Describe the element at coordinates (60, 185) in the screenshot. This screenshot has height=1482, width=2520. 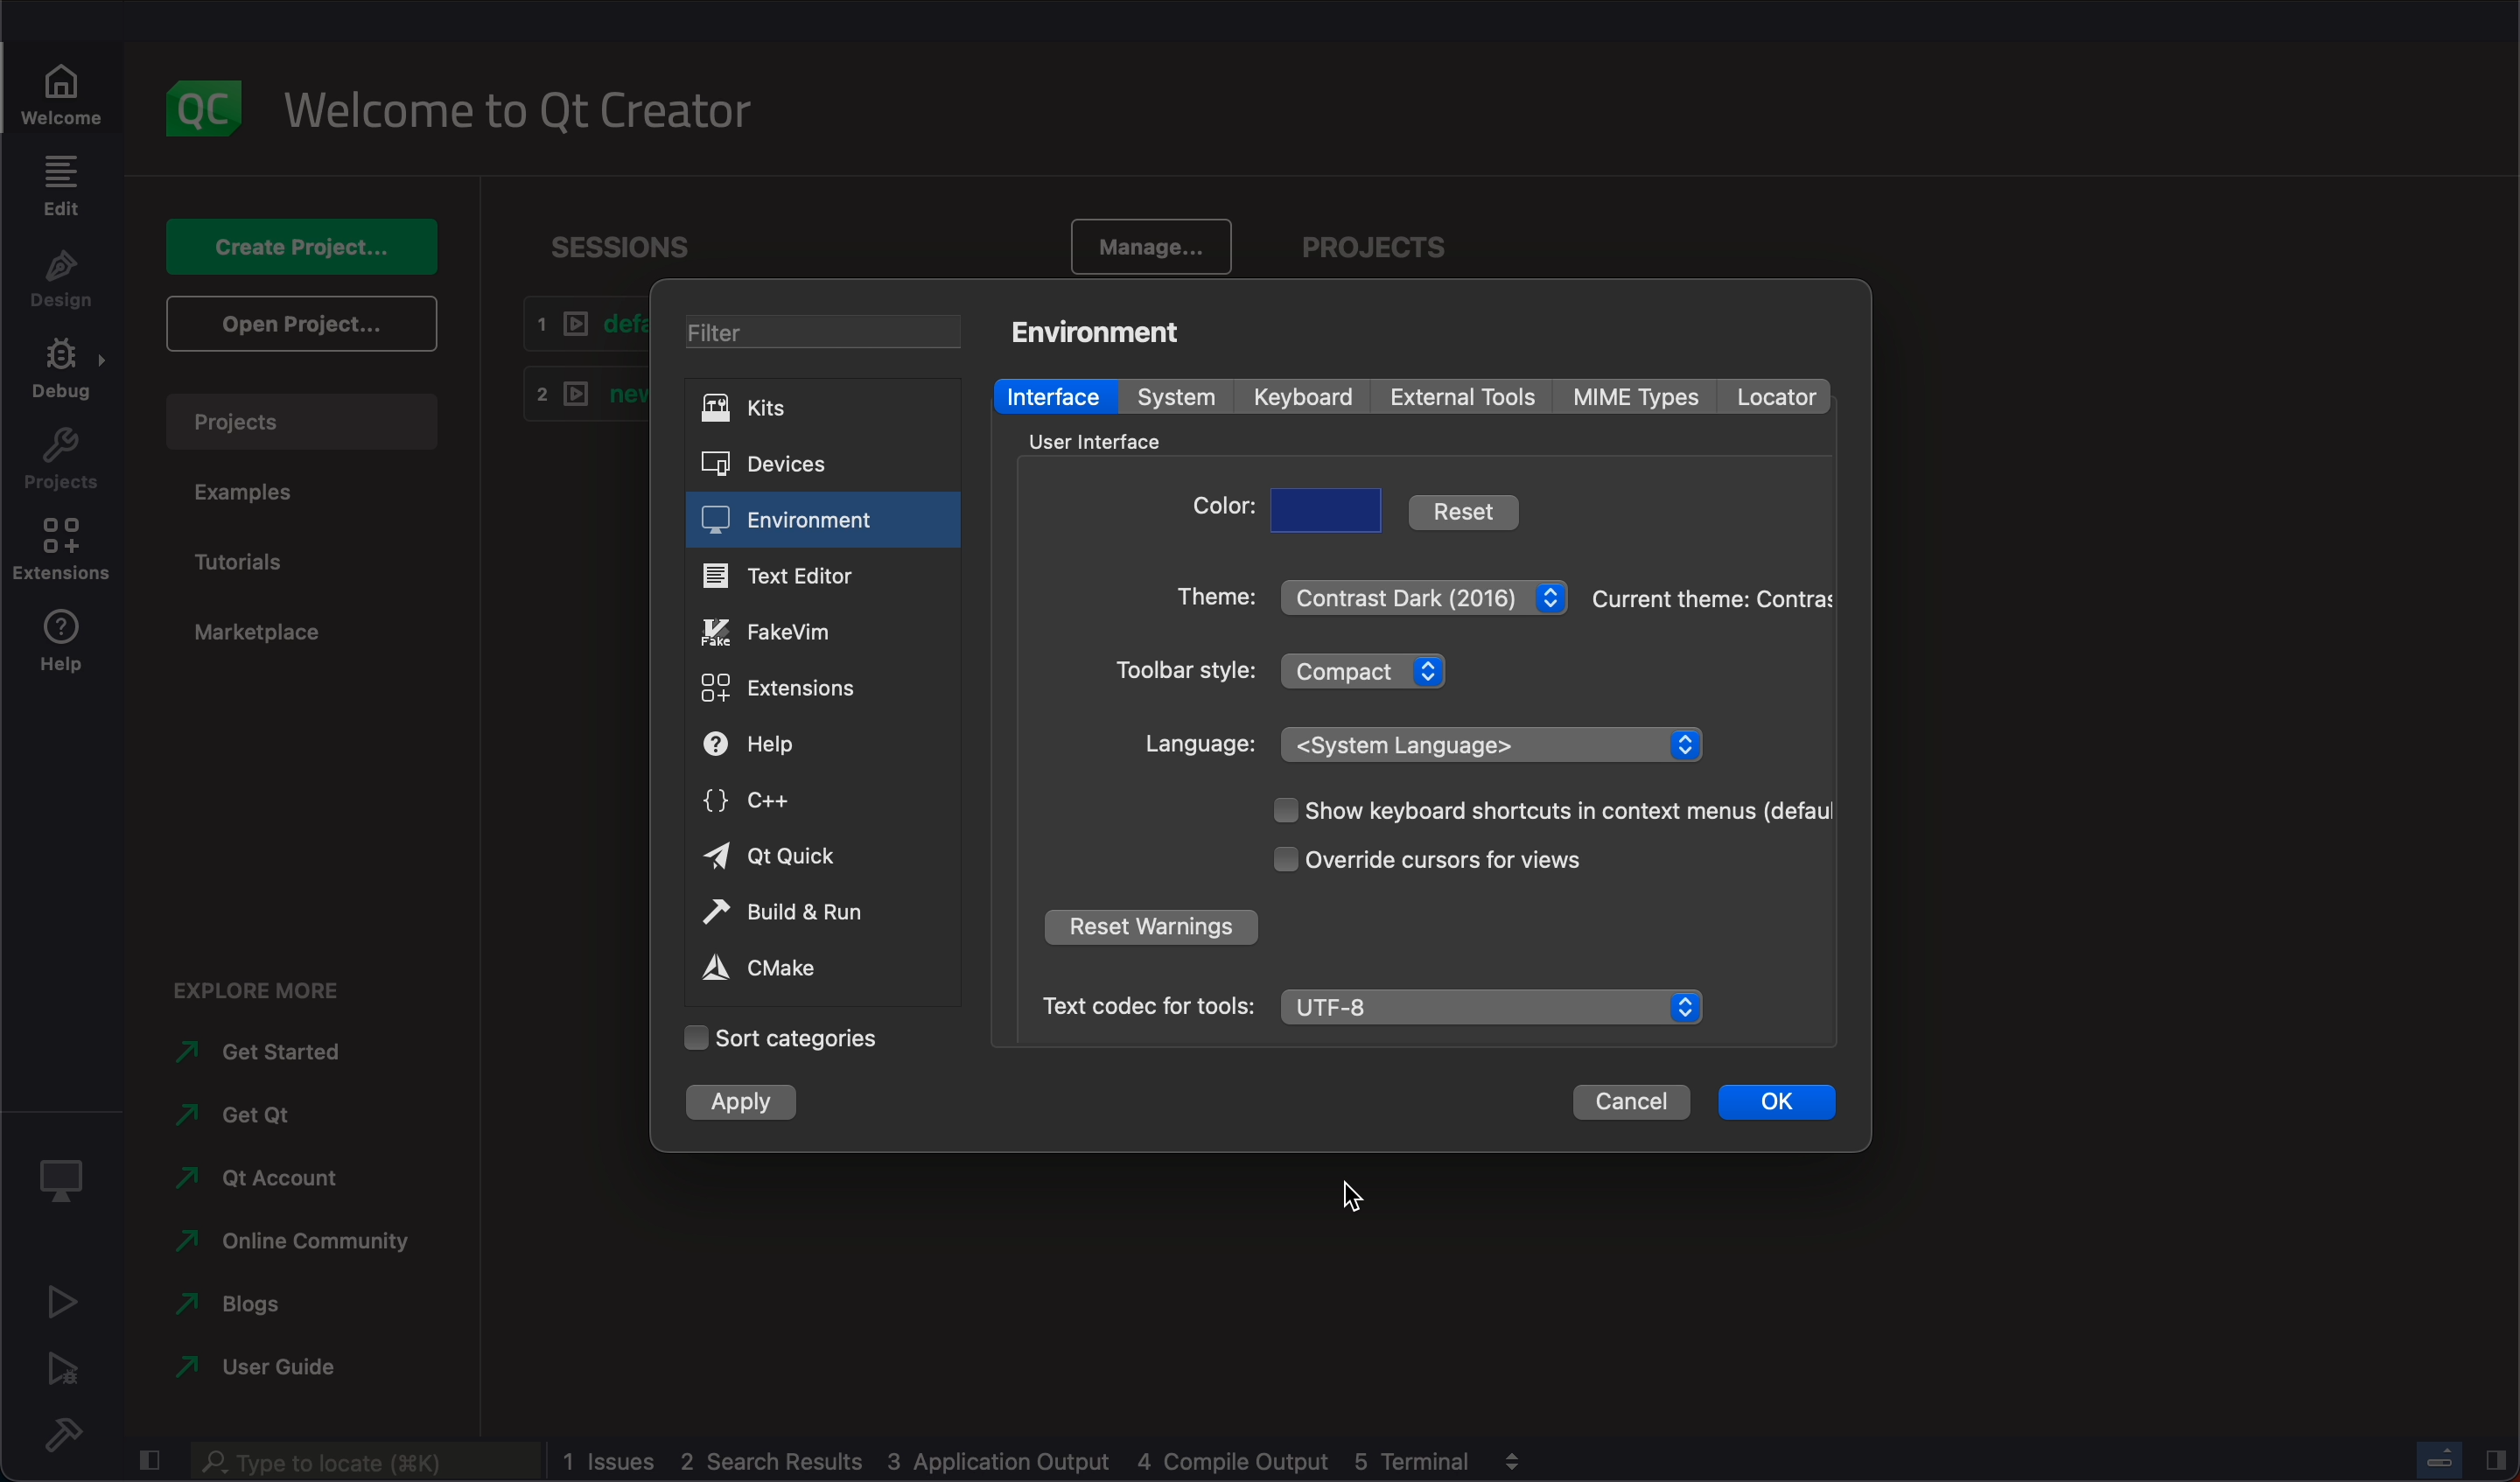
I see `edit` at that location.